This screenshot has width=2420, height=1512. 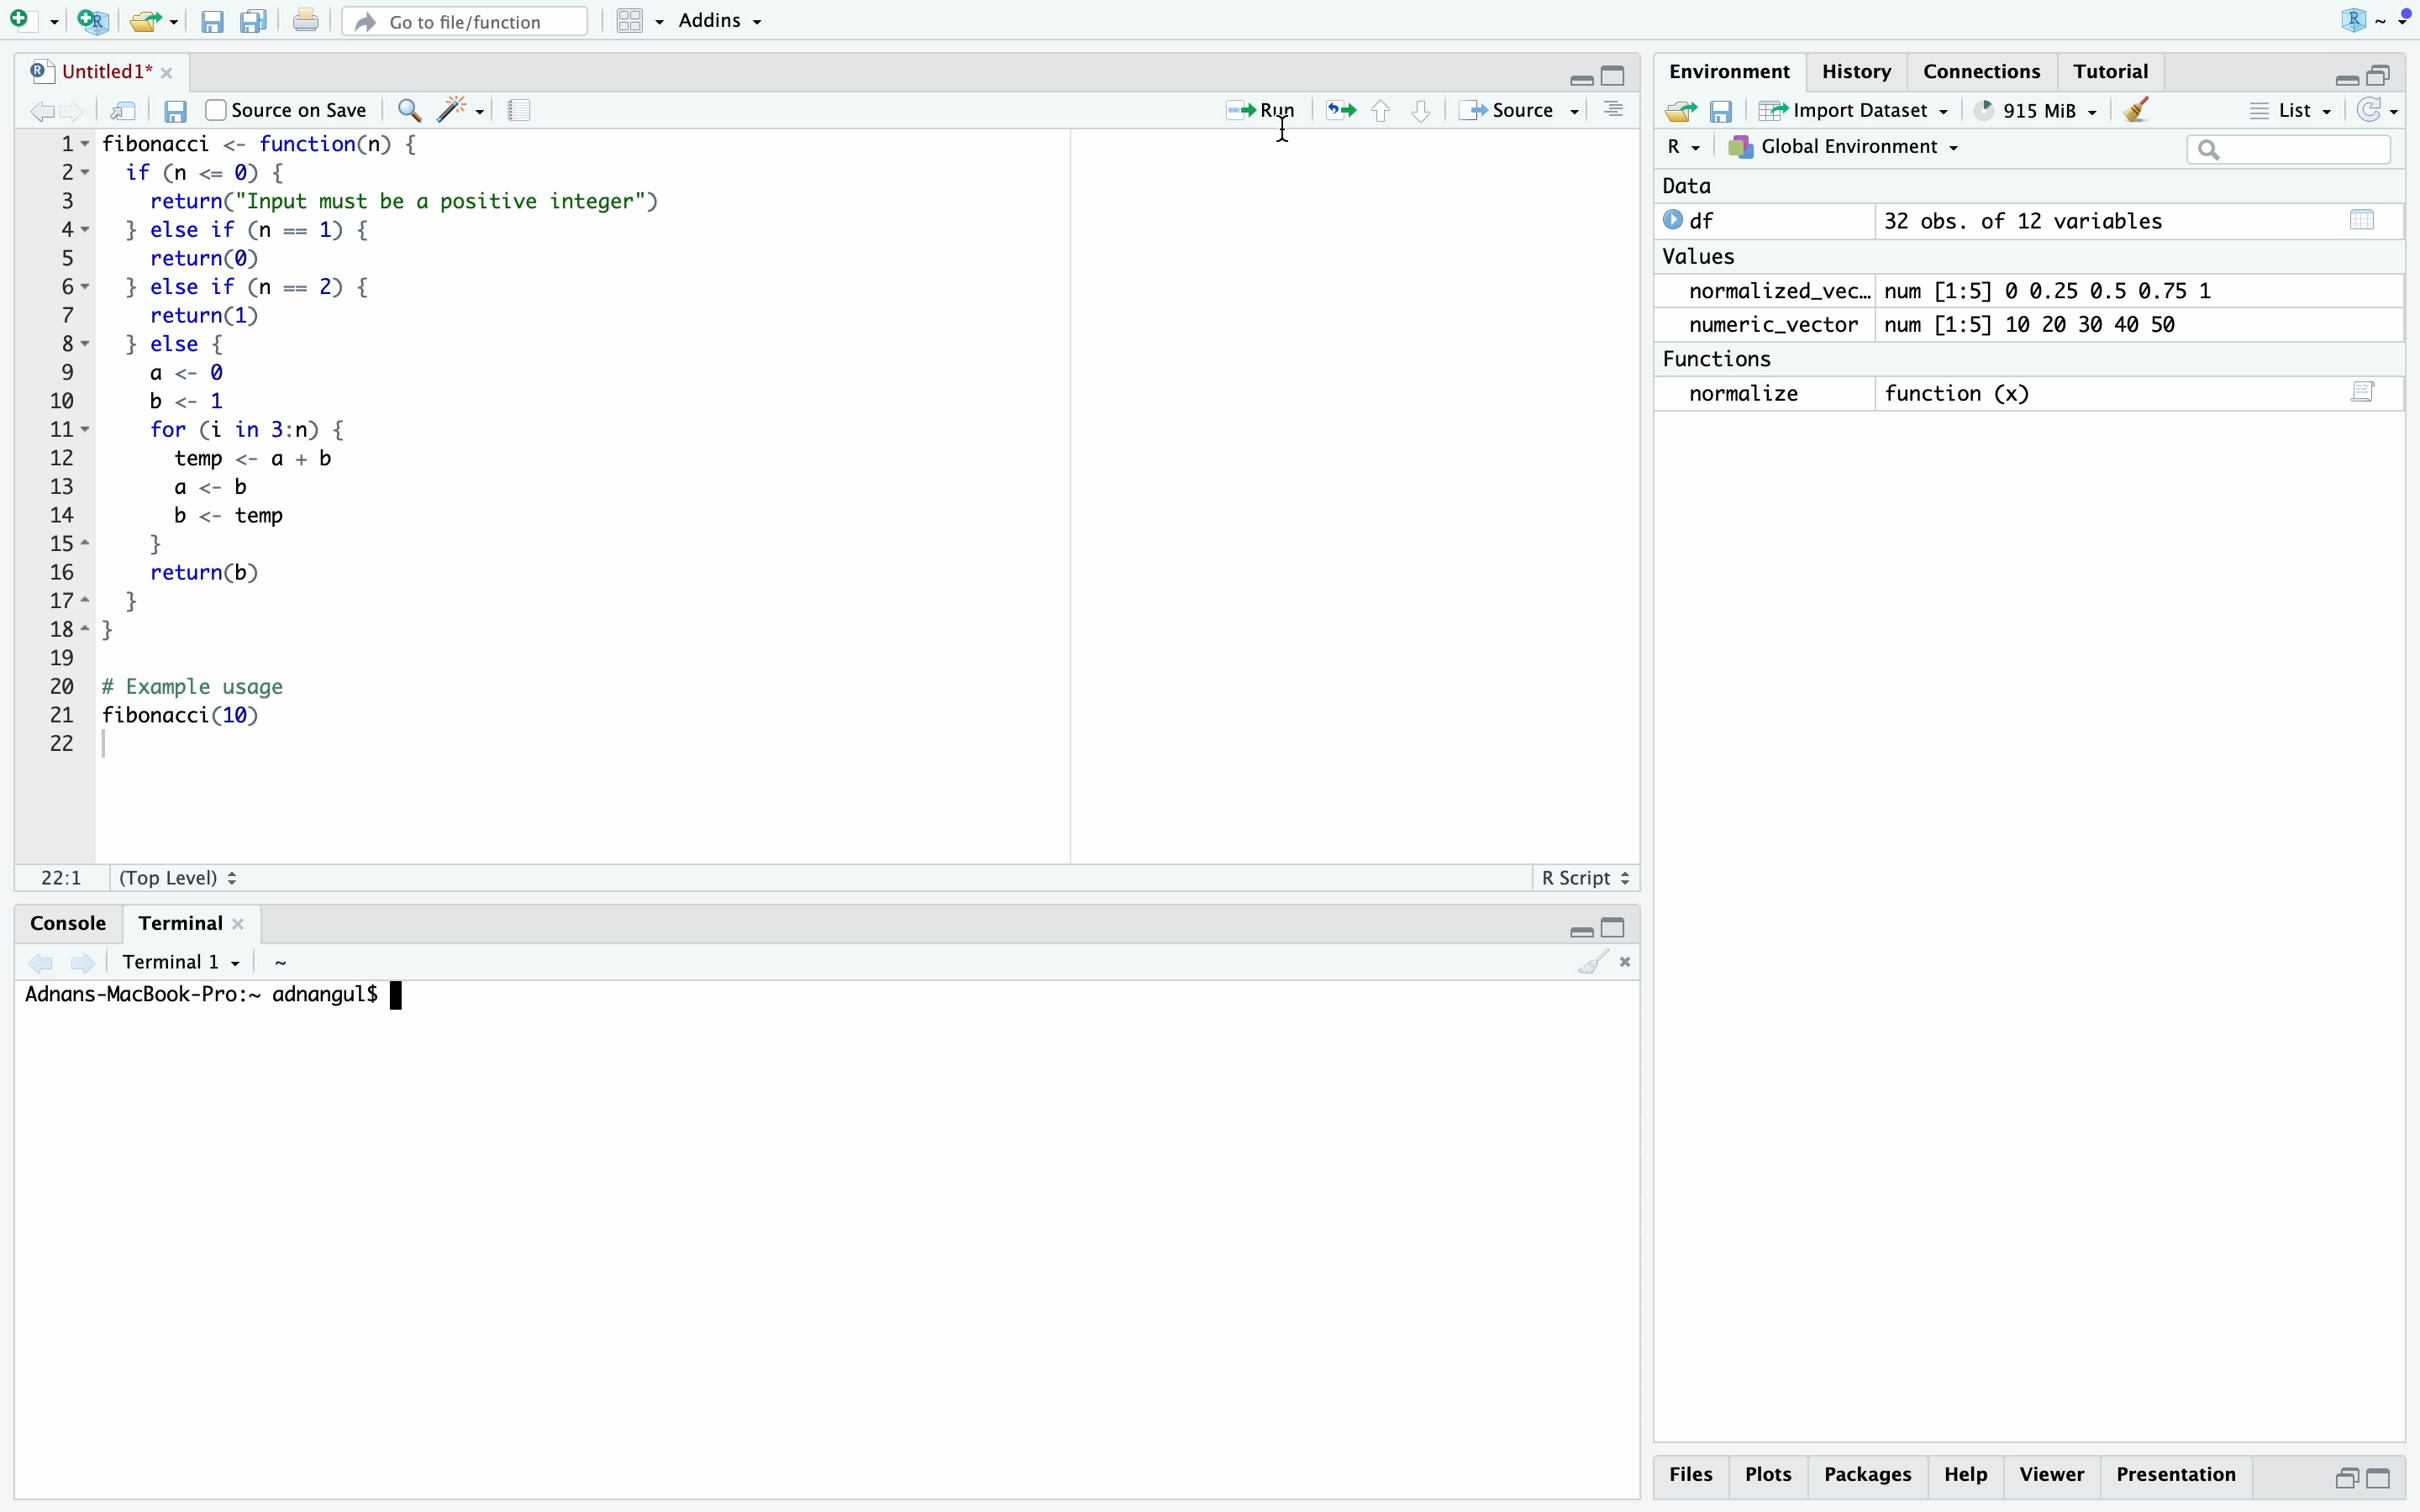 I want to click on minimize, so click(x=1572, y=923).